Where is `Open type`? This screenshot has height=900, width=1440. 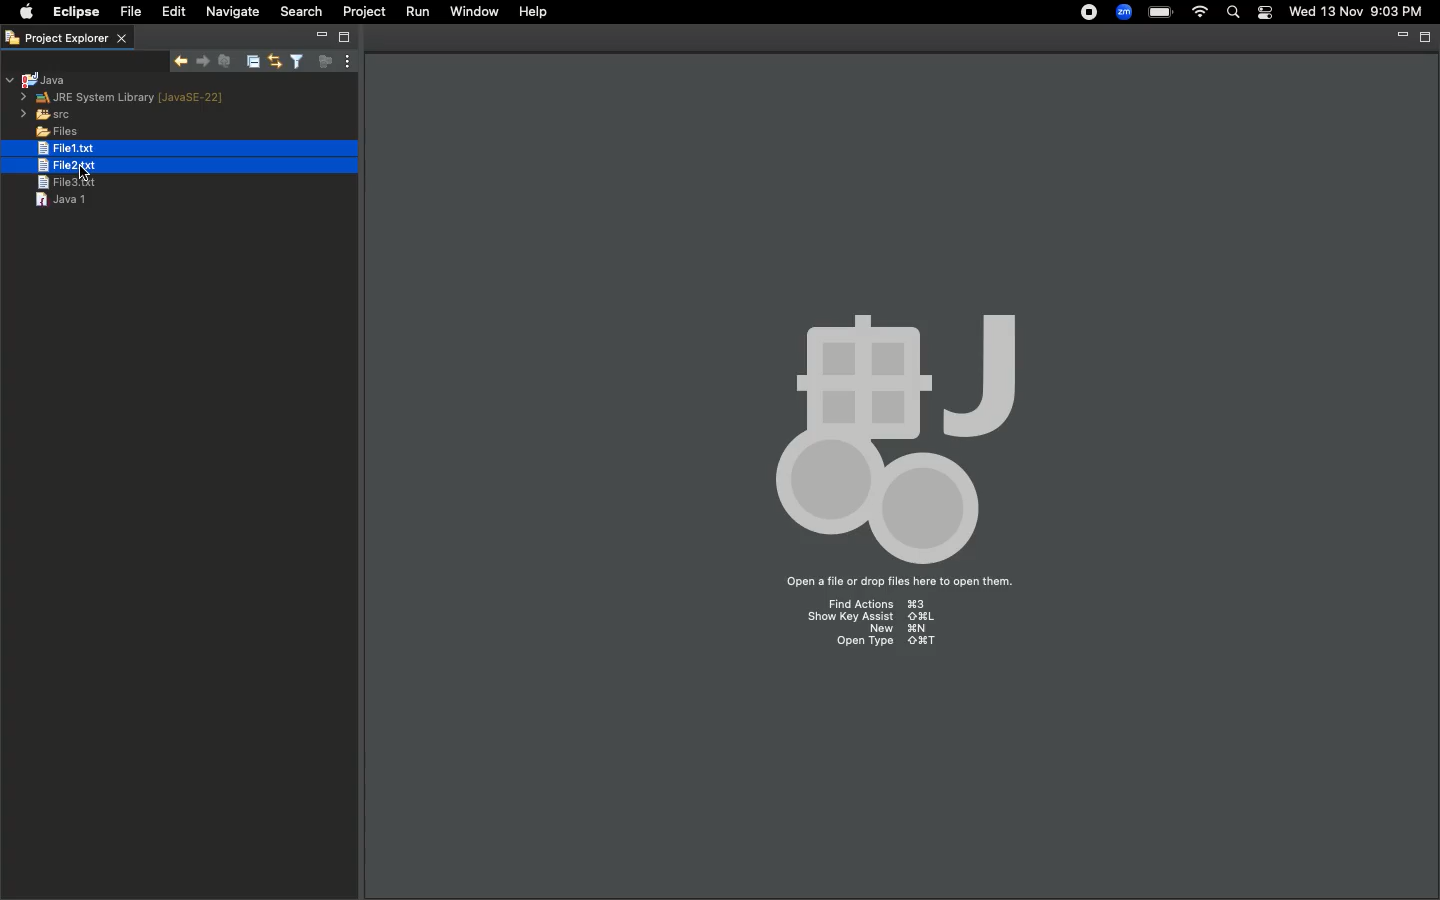
Open type is located at coordinates (879, 645).